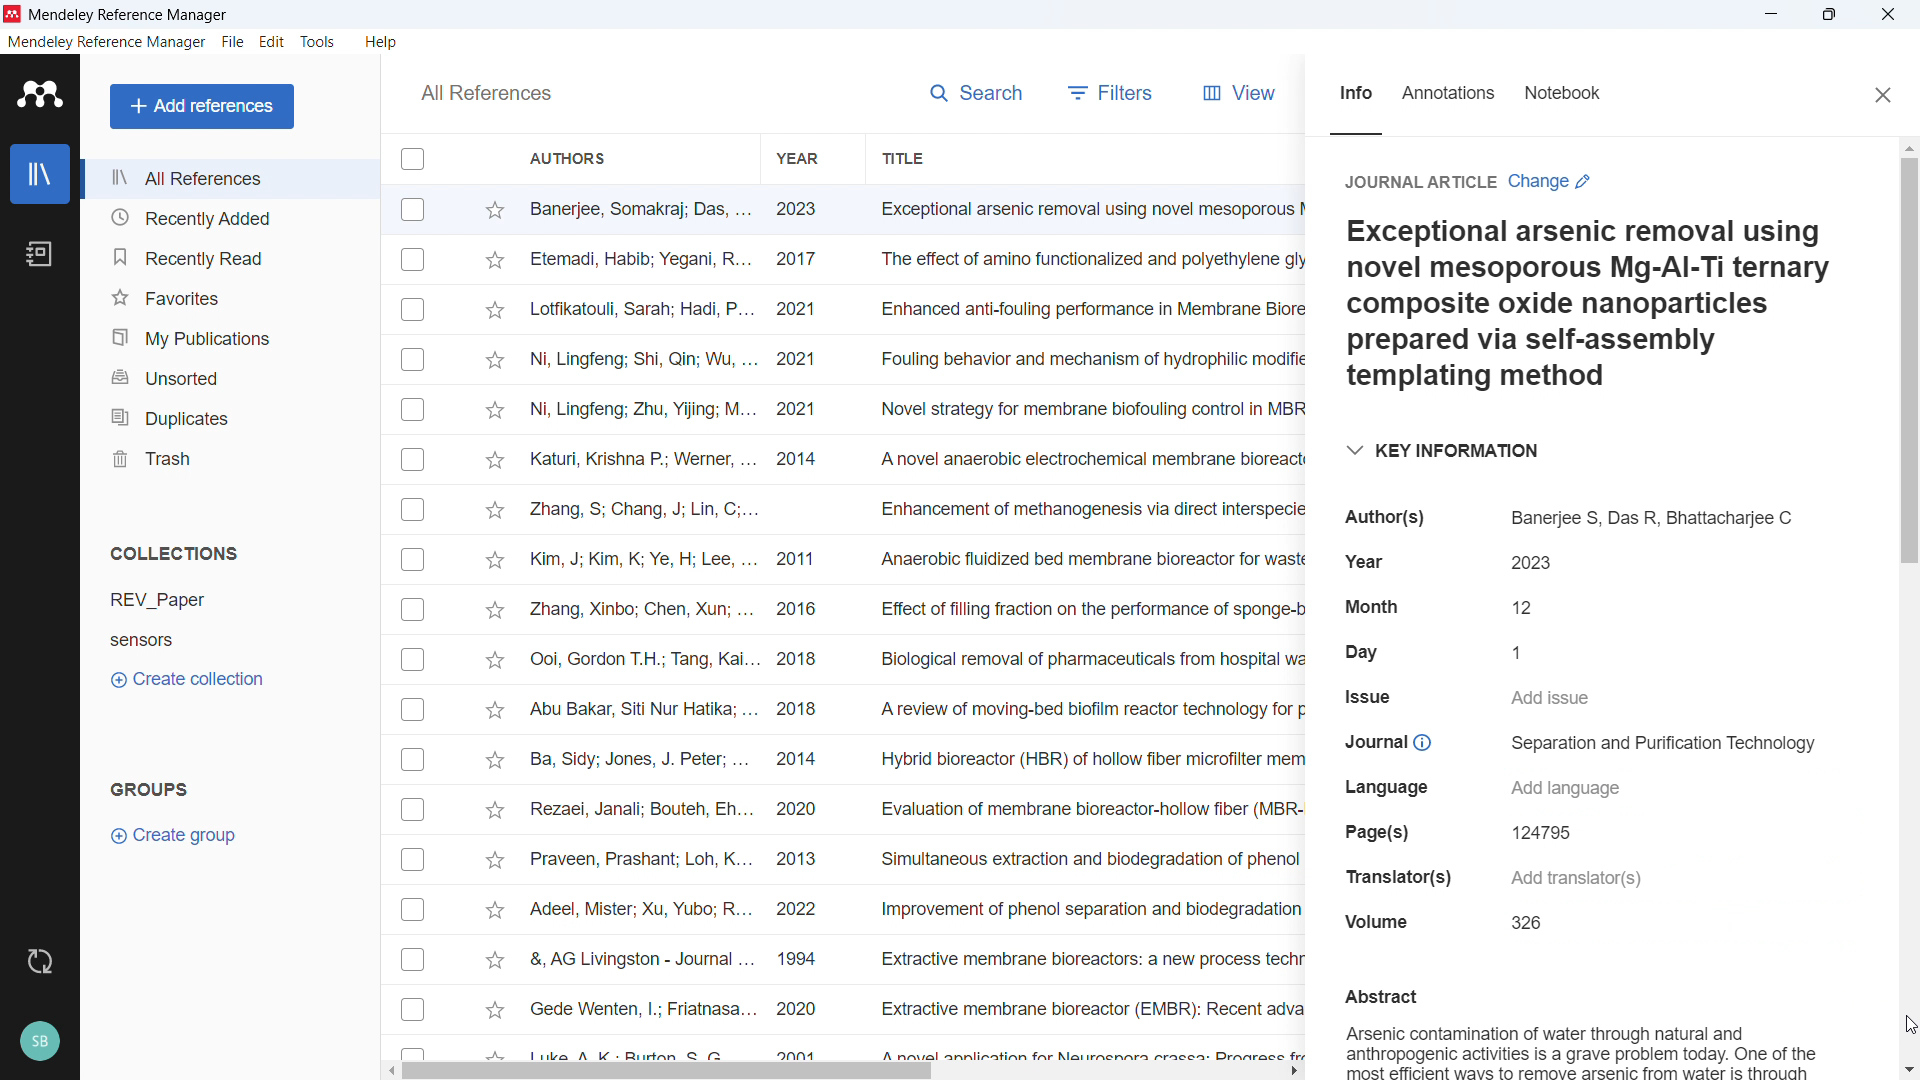 This screenshot has width=1920, height=1080. What do you see at coordinates (496, 511) in the screenshot?
I see `click to starmark individual entries` at bounding box center [496, 511].